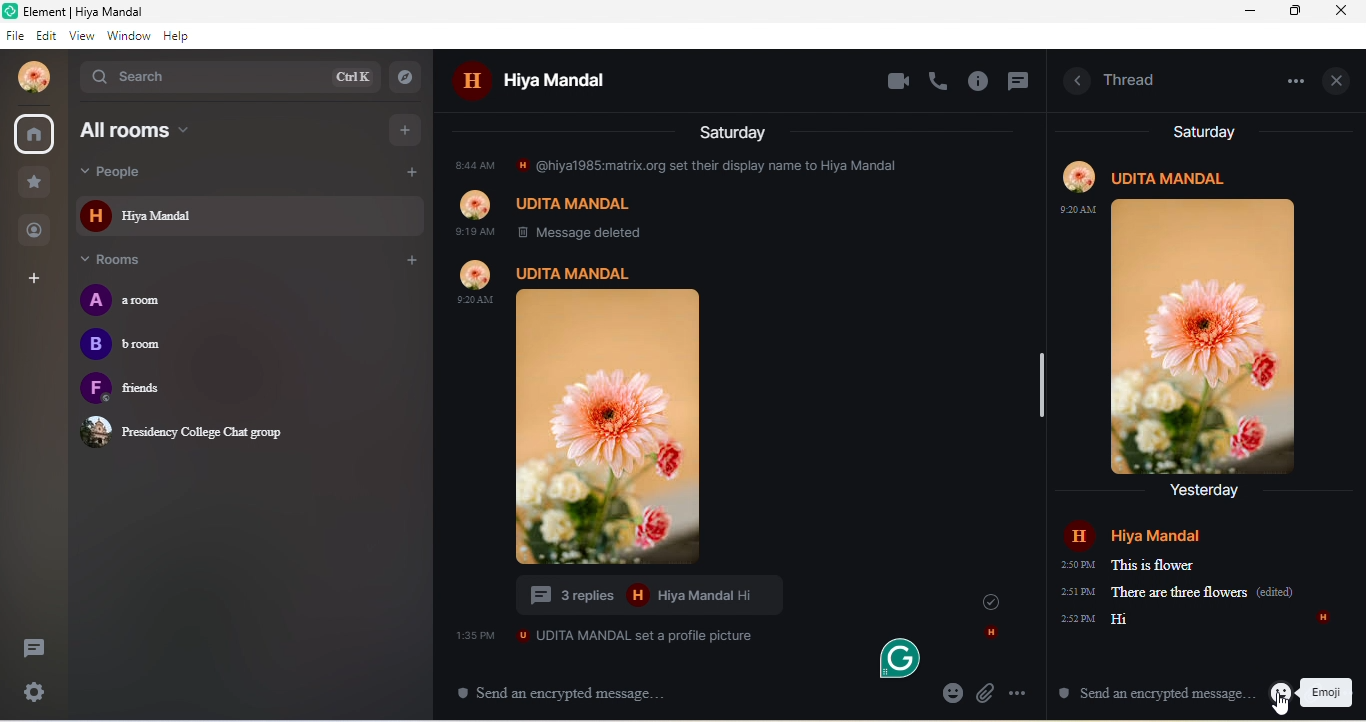  Describe the element at coordinates (650, 594) in the screenshot. I see `3 replies` at that location.